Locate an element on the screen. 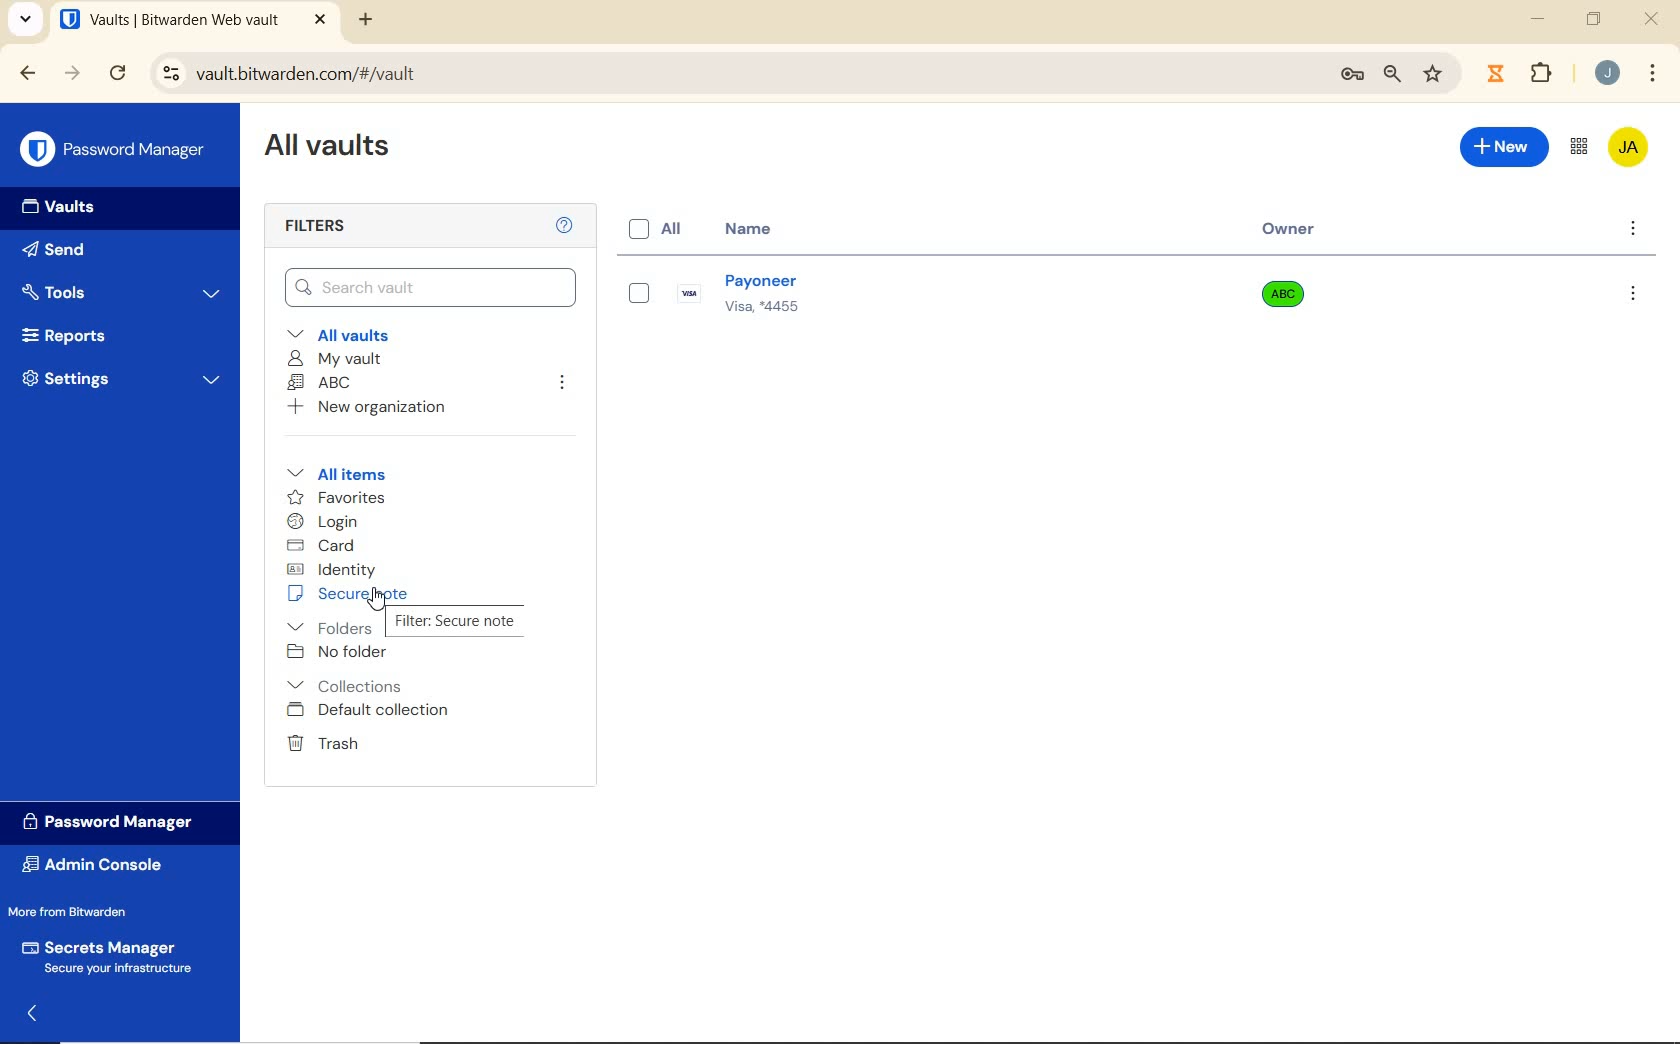 This screenshot has height=1044, width=1680. Filters is located at coordinates (338, 227).